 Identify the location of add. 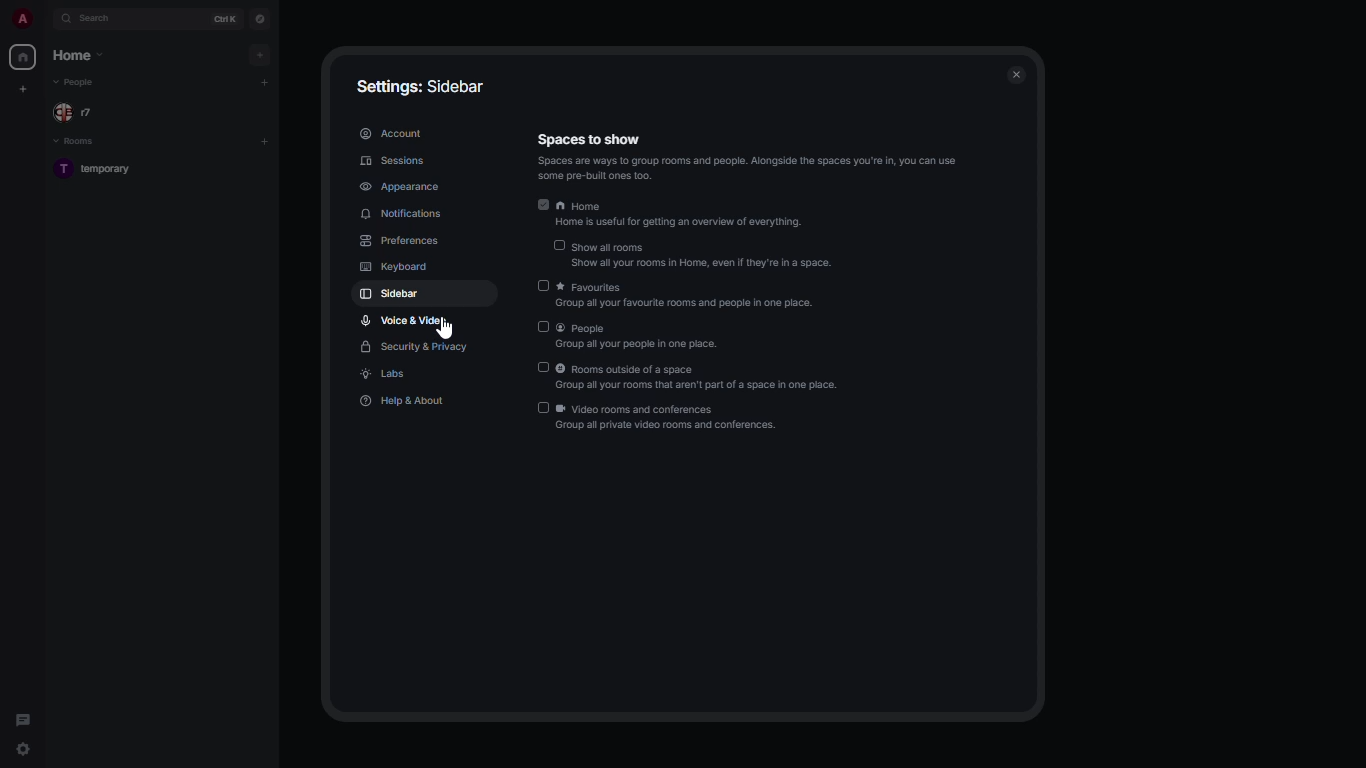
(265, 80).